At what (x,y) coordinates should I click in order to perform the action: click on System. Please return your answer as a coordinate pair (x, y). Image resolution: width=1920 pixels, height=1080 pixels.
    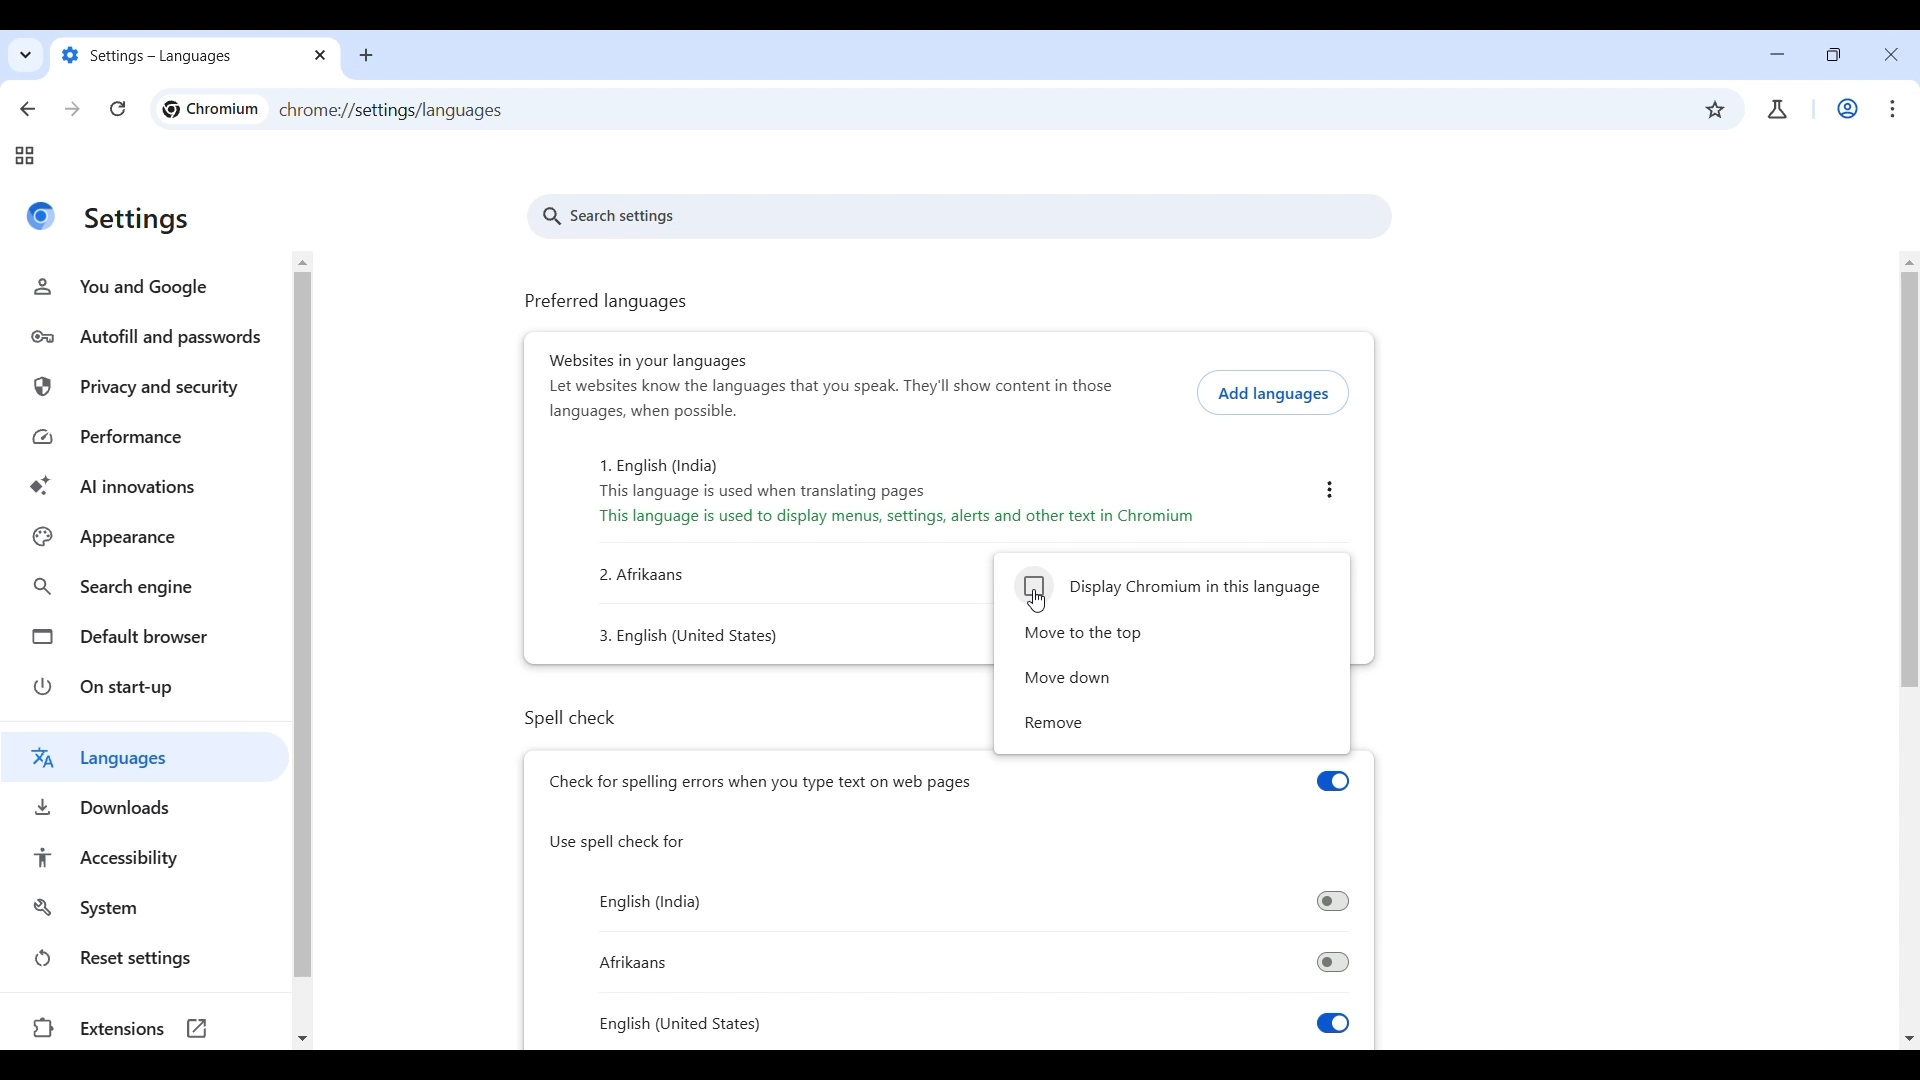
    Looking at the image, I should click on (148, 908).